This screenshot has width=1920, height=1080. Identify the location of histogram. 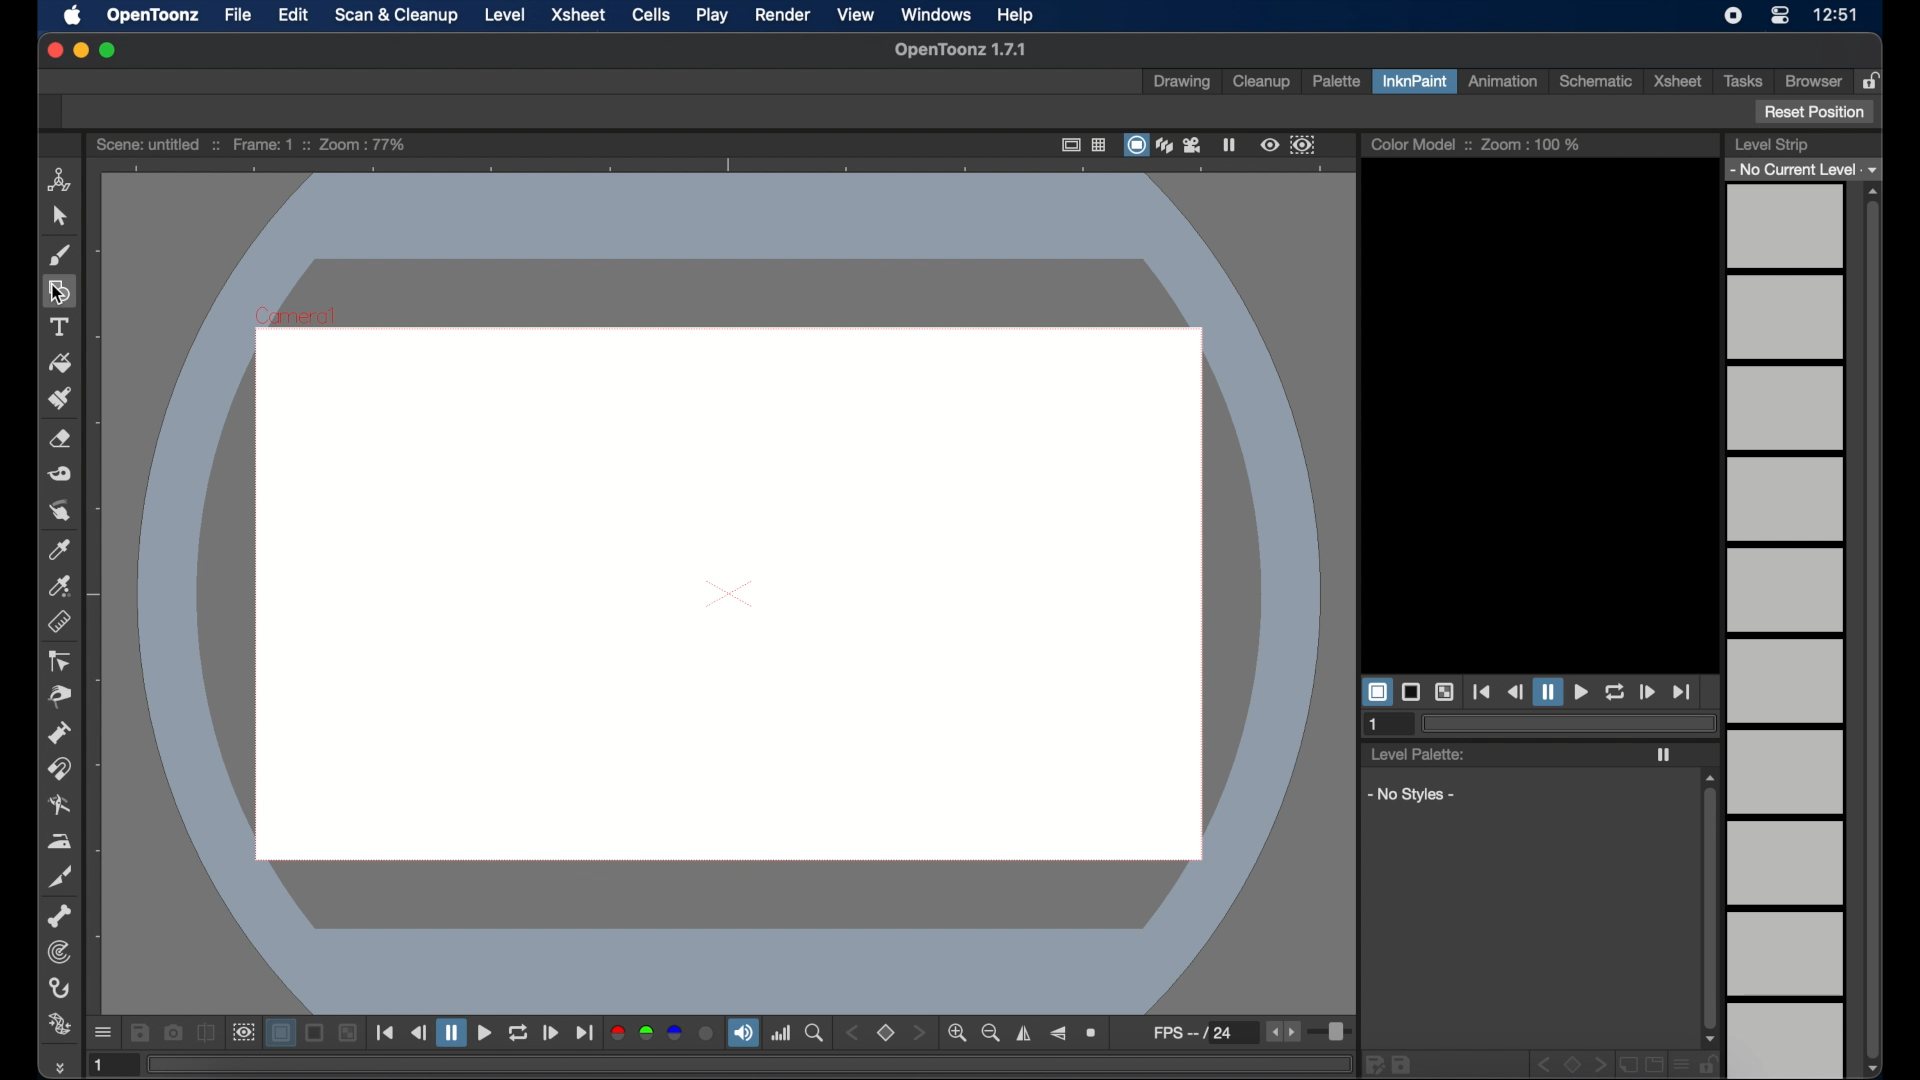
(781, 1033).